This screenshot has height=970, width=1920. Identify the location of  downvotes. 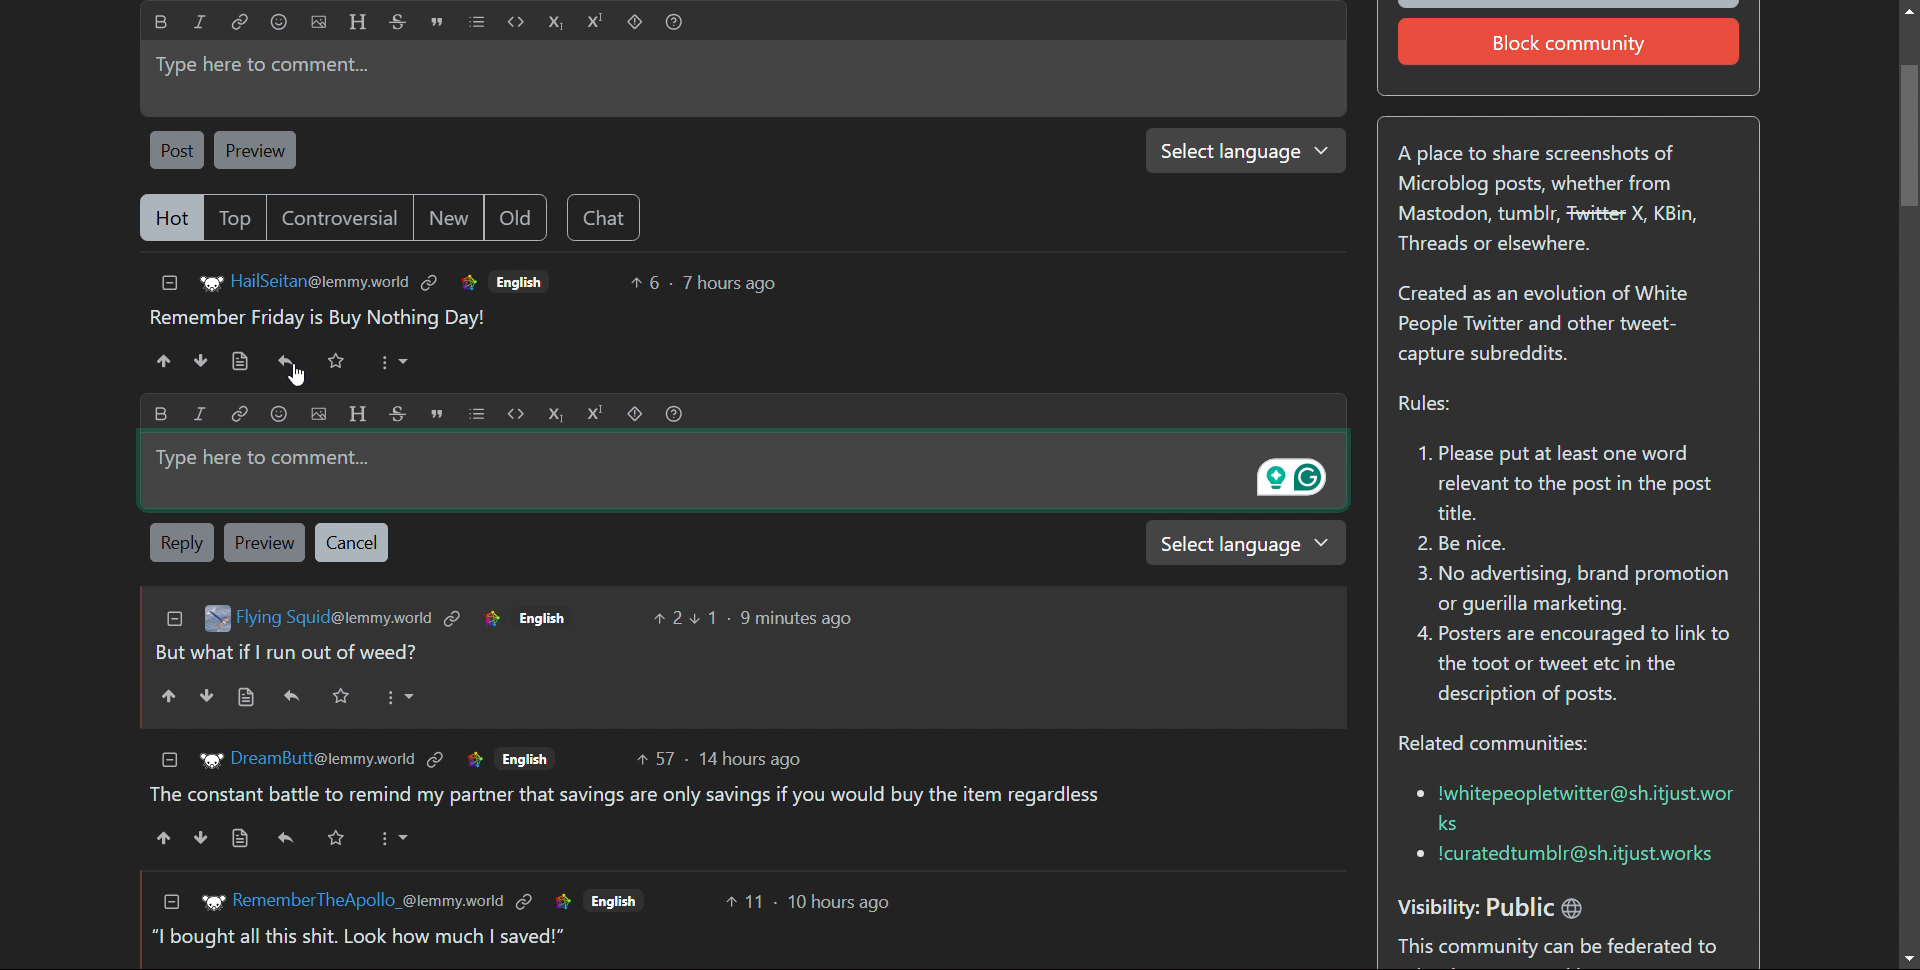
(203, 360).